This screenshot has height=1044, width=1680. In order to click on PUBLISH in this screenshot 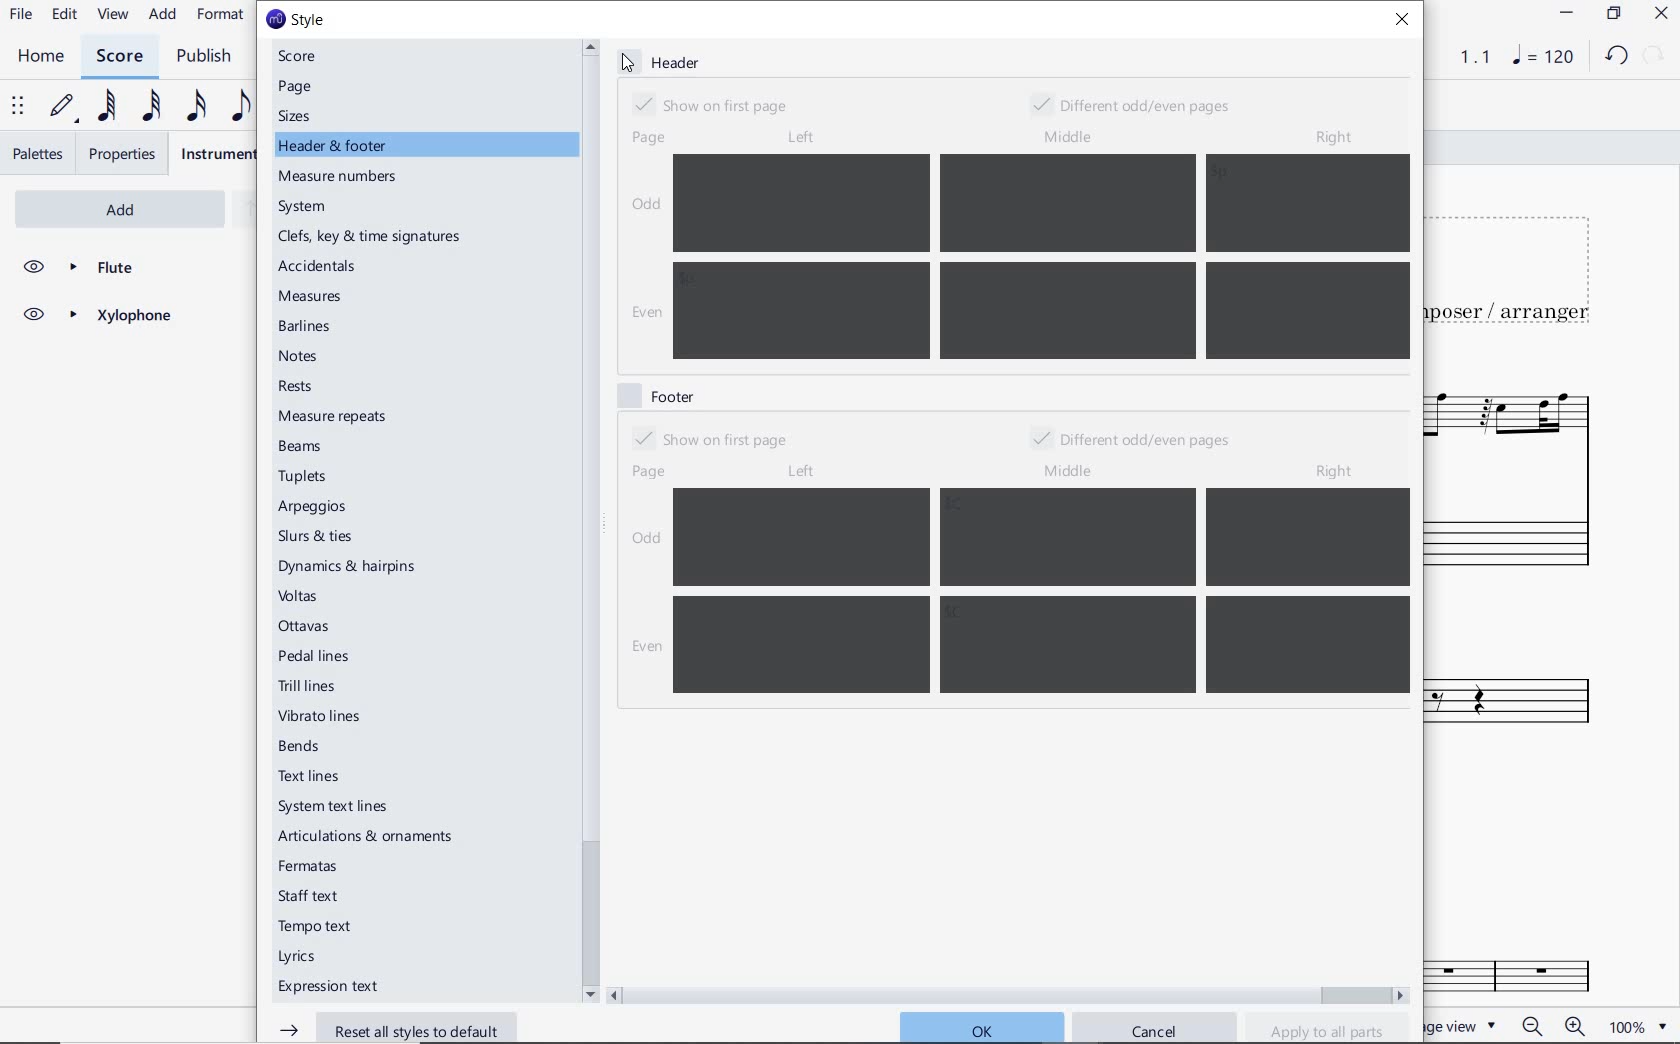, I will do `click(209, 57)`.